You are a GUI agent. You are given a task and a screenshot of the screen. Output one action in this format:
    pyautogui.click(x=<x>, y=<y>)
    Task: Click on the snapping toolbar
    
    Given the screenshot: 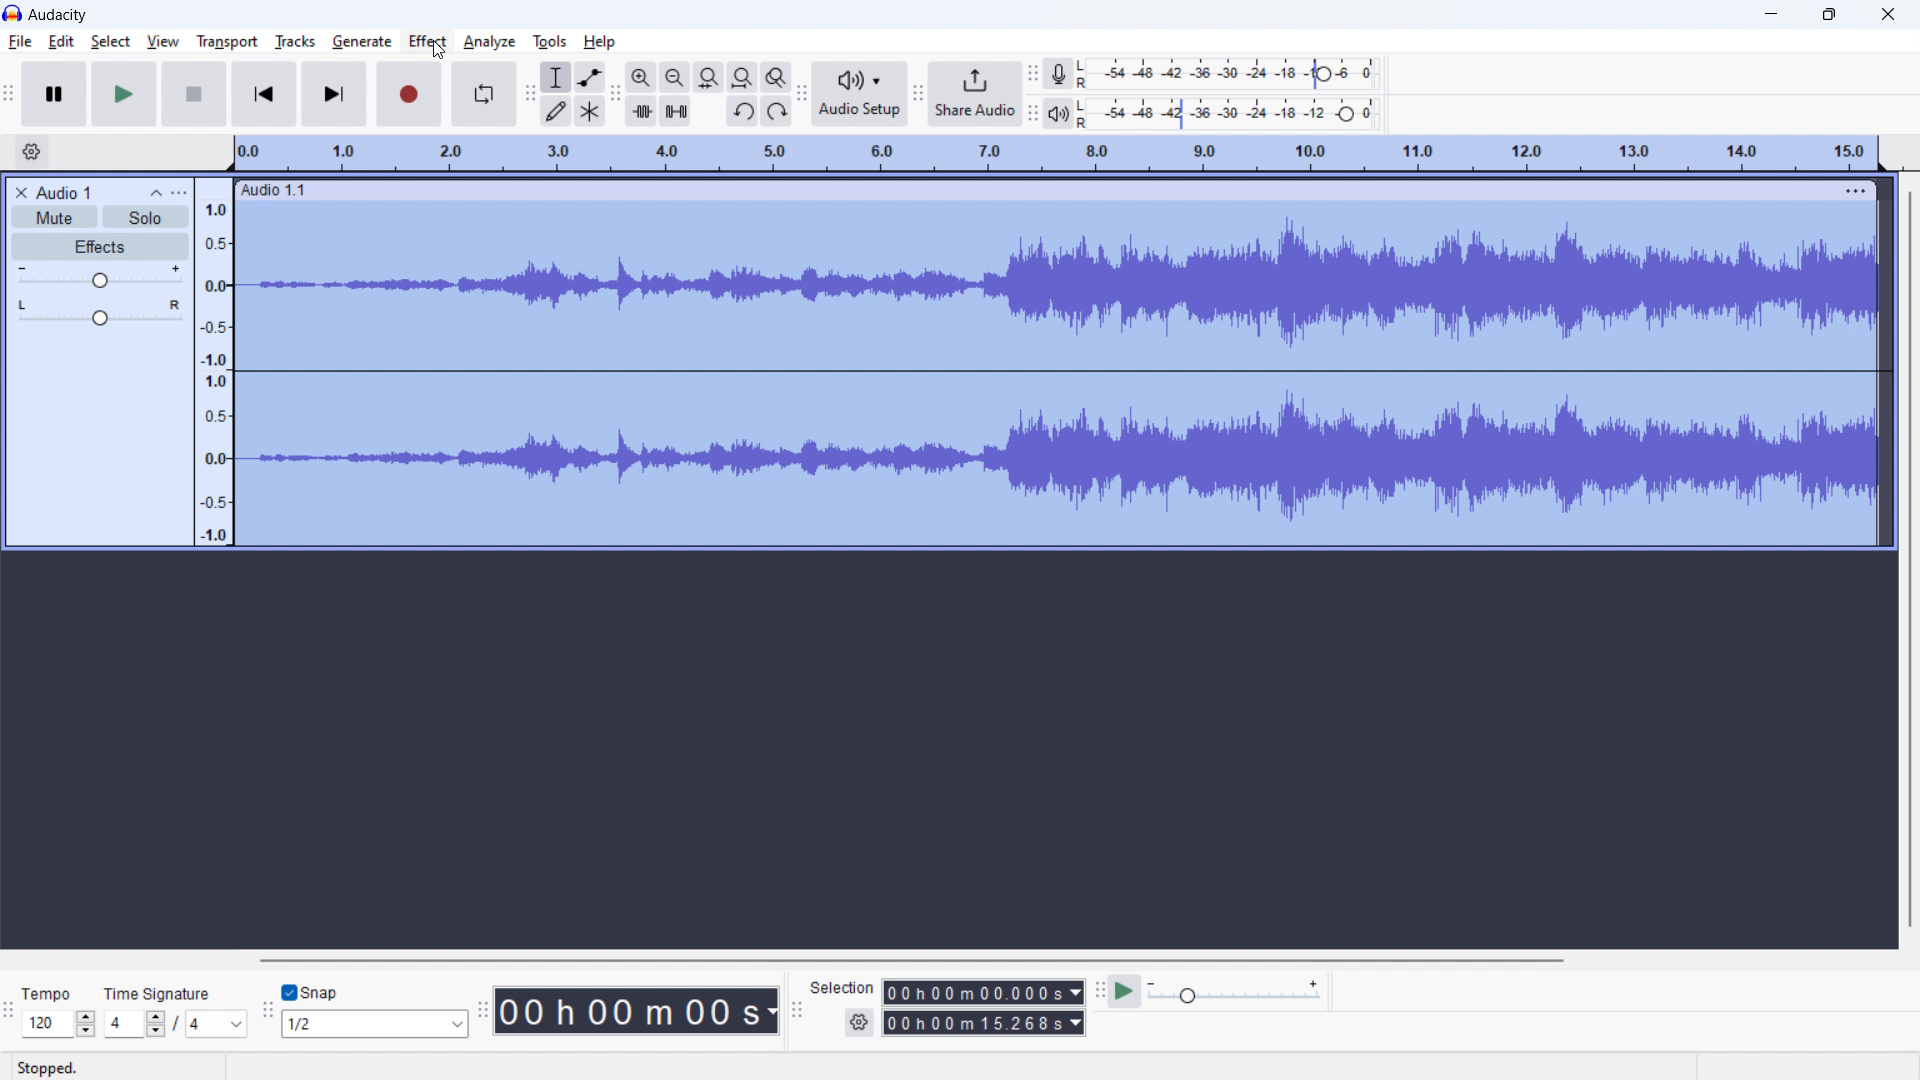 What is the action you would take?
    pyautogui.click(x=268, y=1010)
    